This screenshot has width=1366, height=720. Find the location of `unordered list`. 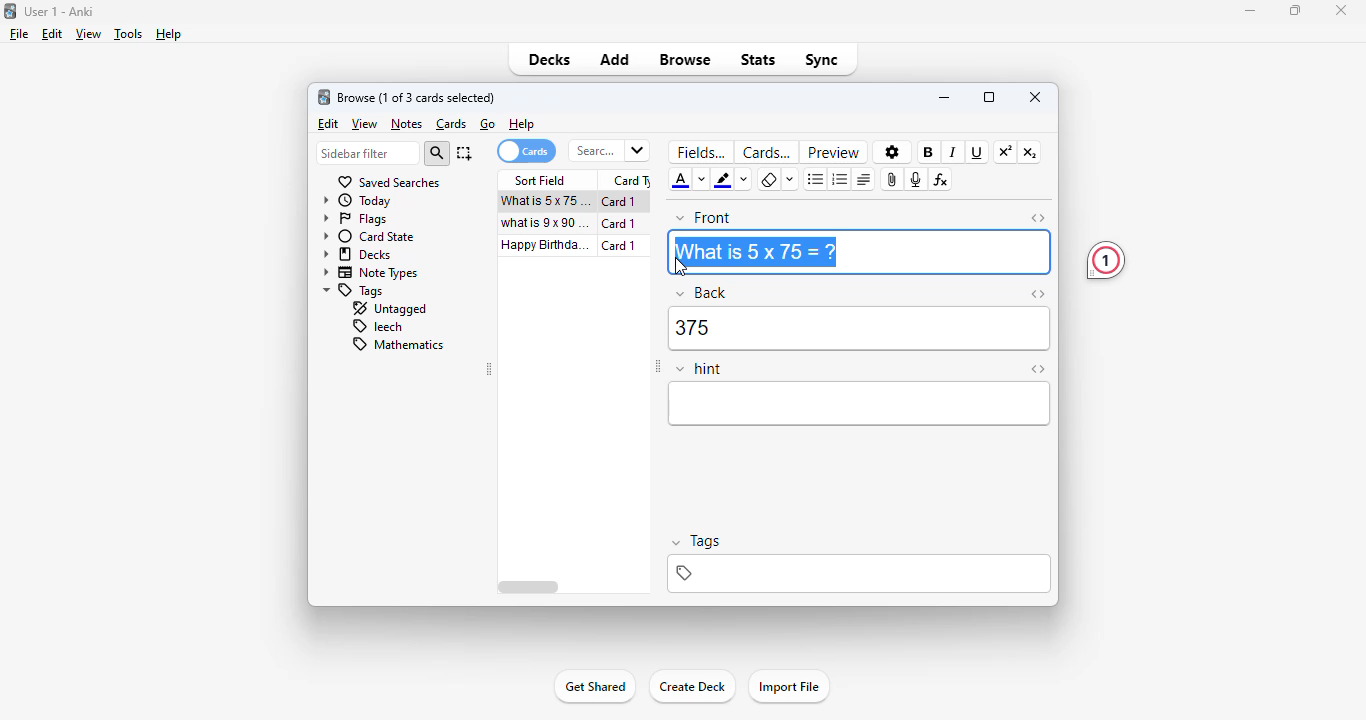

unordered list is located at coordinates (815, 179).